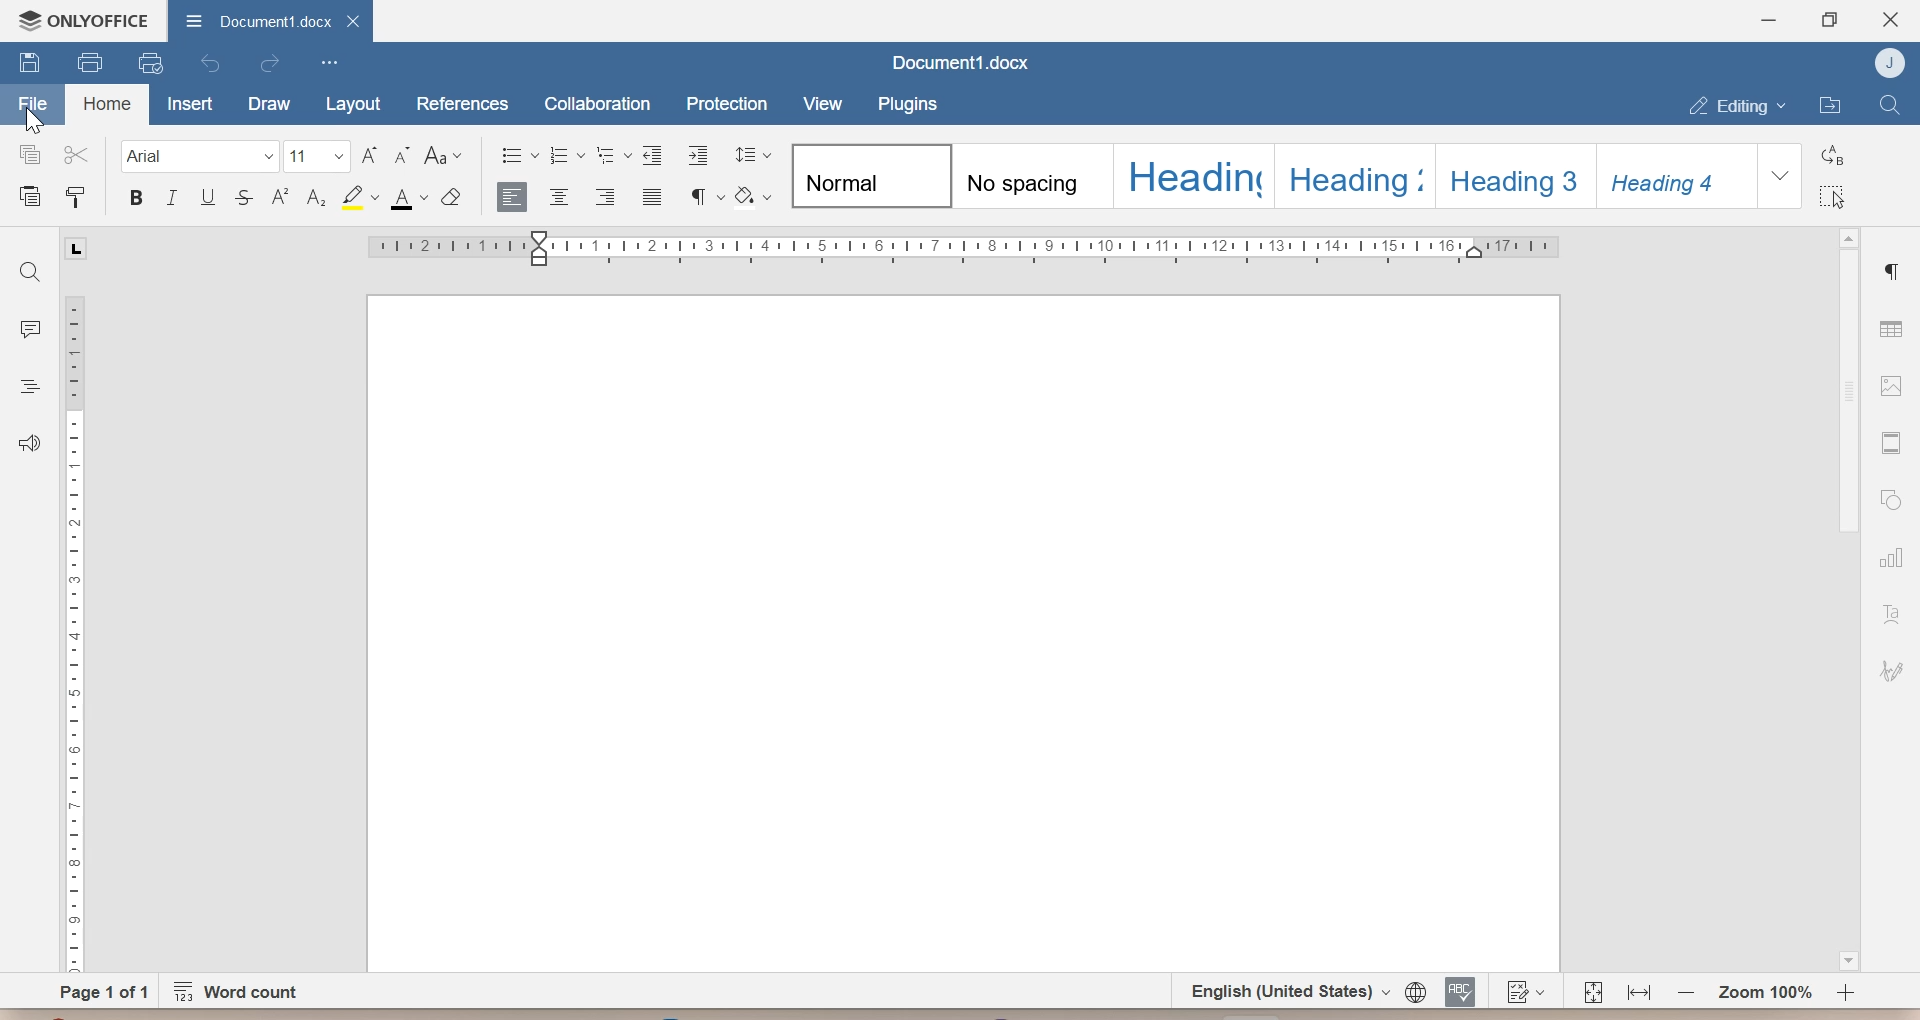 This screenshot has height=1020, width=1920. I want to click on Close, so click(1890, 17).